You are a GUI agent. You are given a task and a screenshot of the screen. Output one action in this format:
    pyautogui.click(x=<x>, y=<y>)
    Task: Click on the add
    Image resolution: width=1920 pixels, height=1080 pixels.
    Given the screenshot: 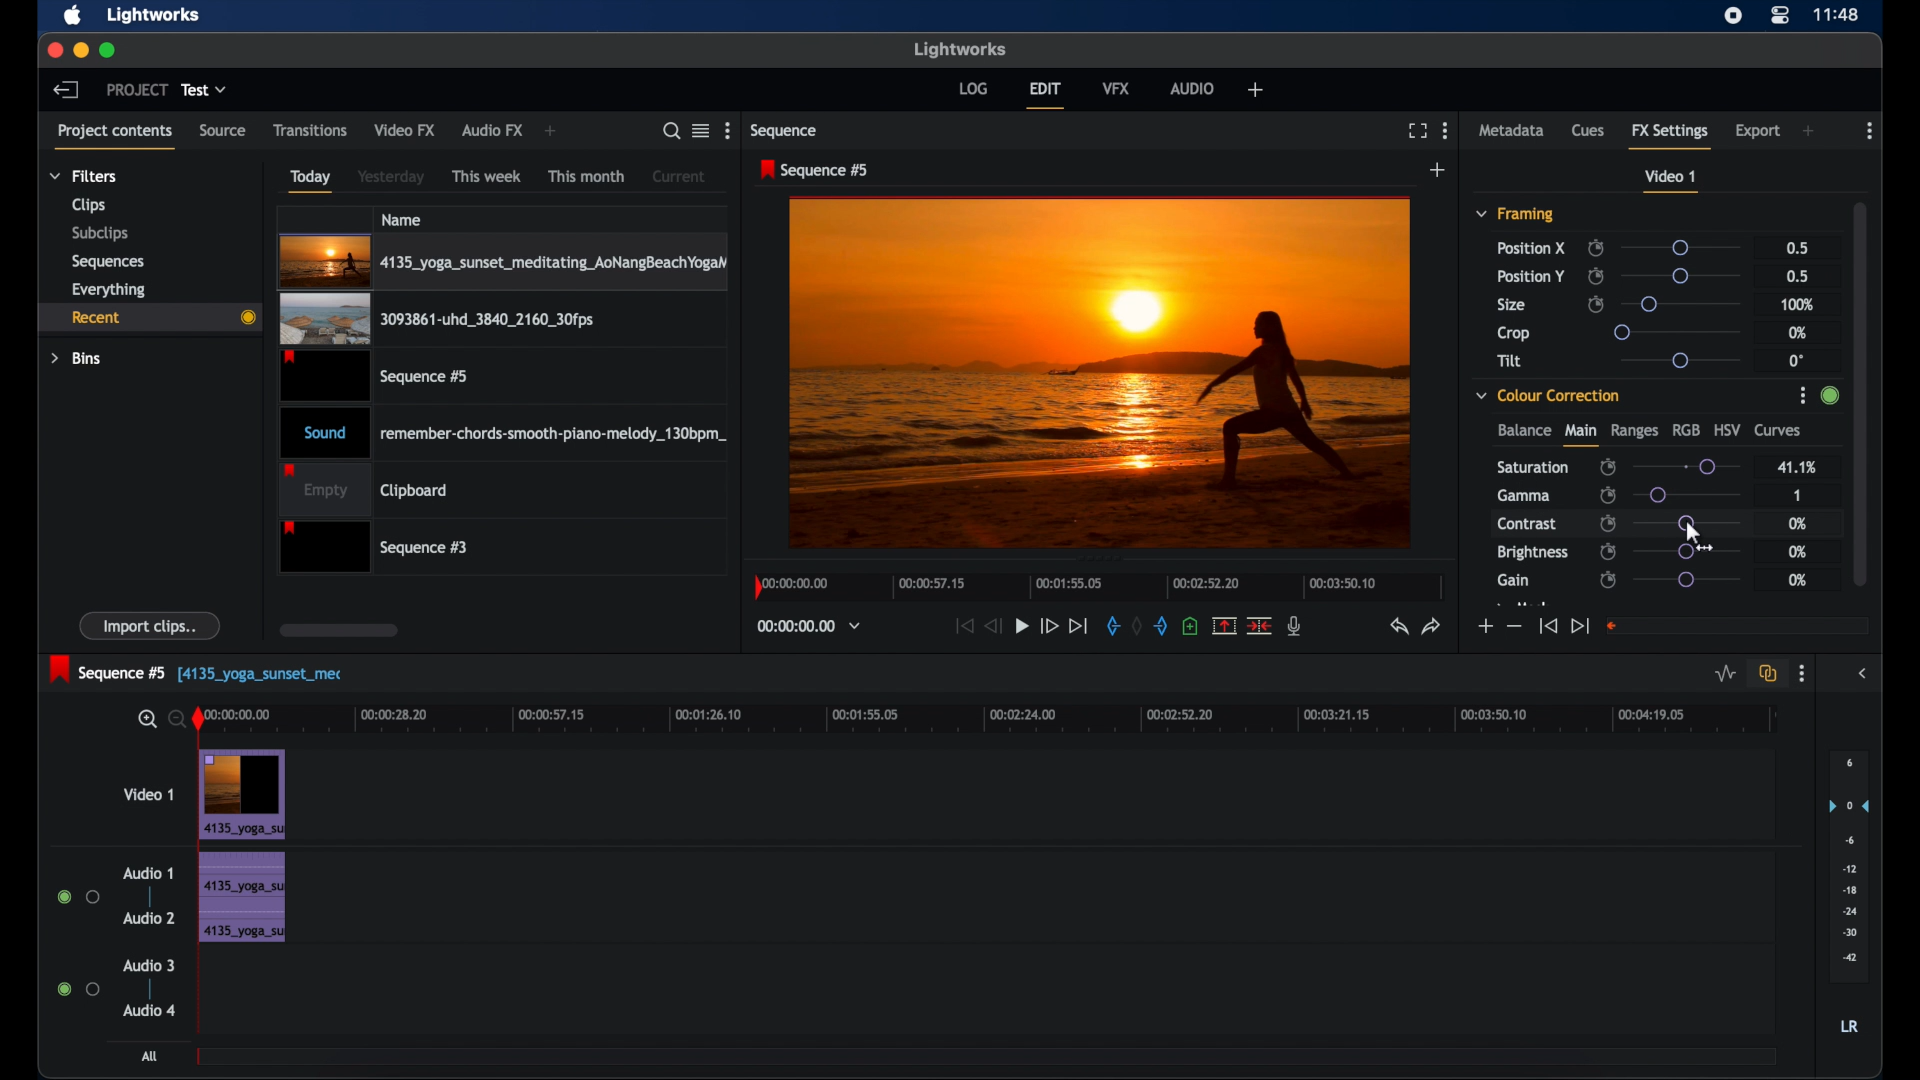 What is the action you would take?
    pyautogui.click(x=1810, y=131)
    